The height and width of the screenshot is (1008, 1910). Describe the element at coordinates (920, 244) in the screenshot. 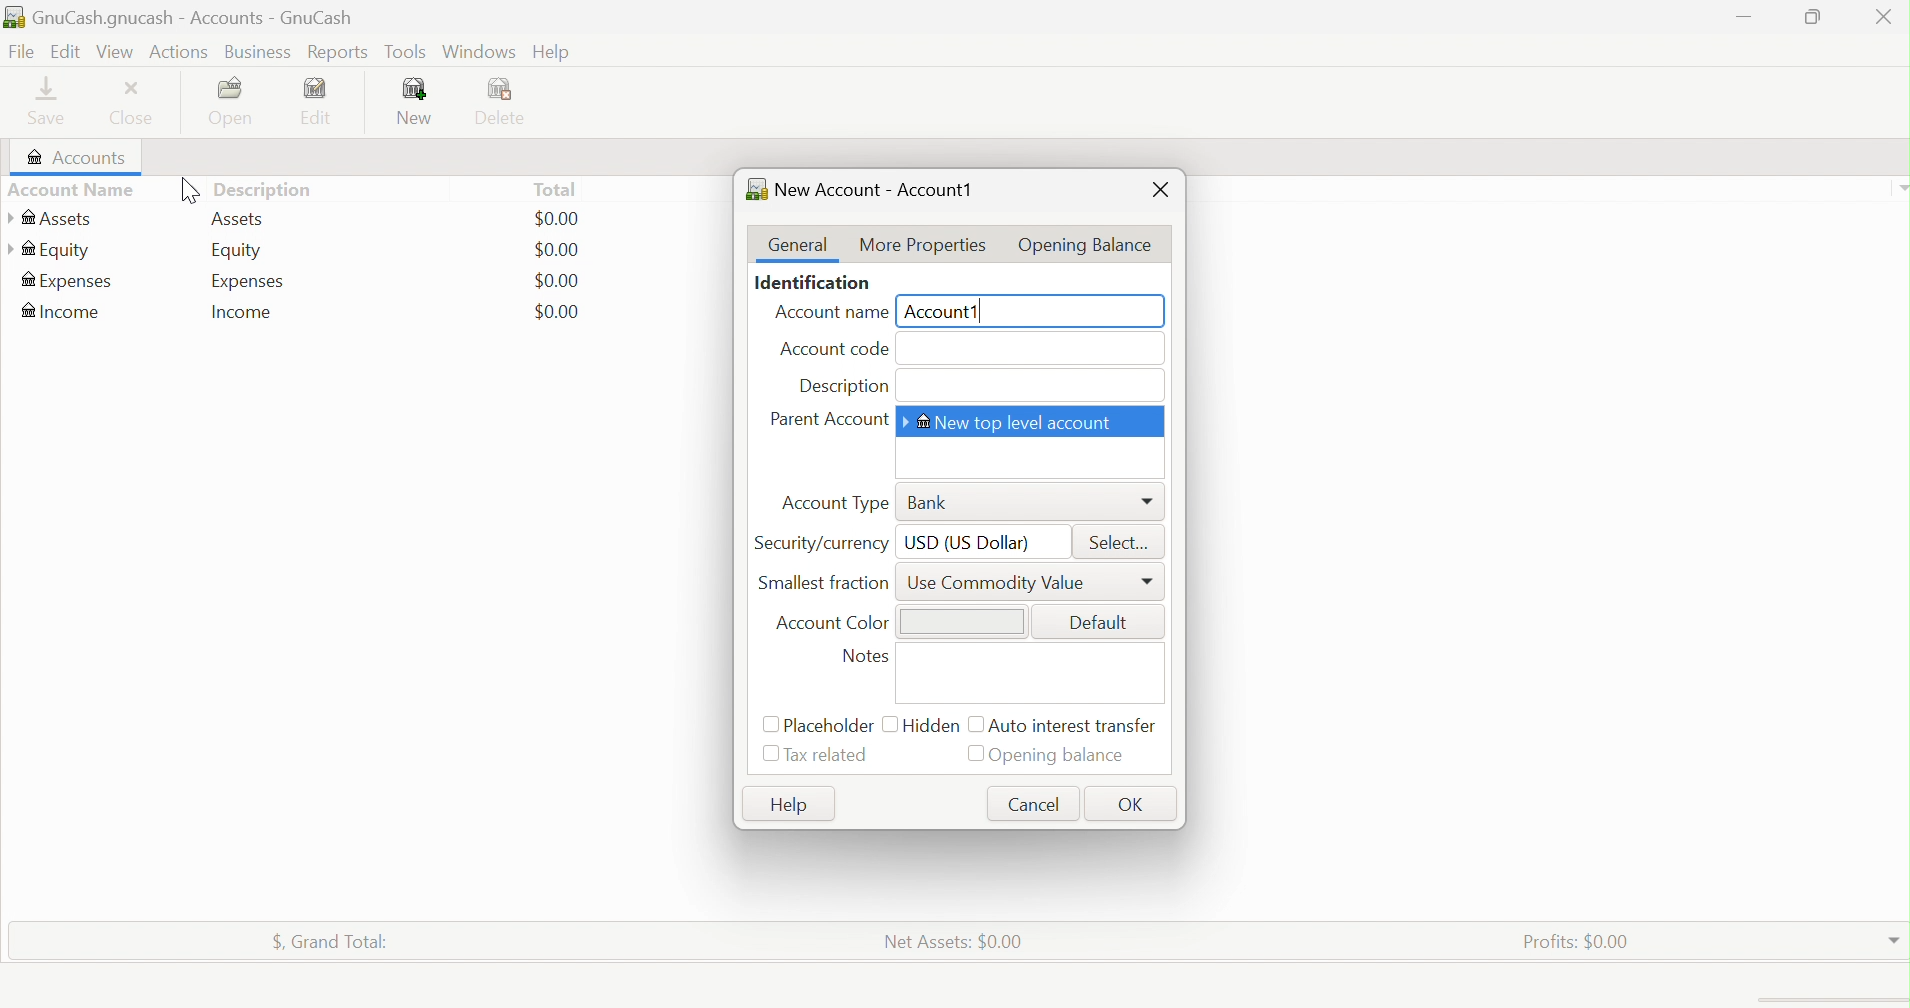

I see `More Properties` at that location.